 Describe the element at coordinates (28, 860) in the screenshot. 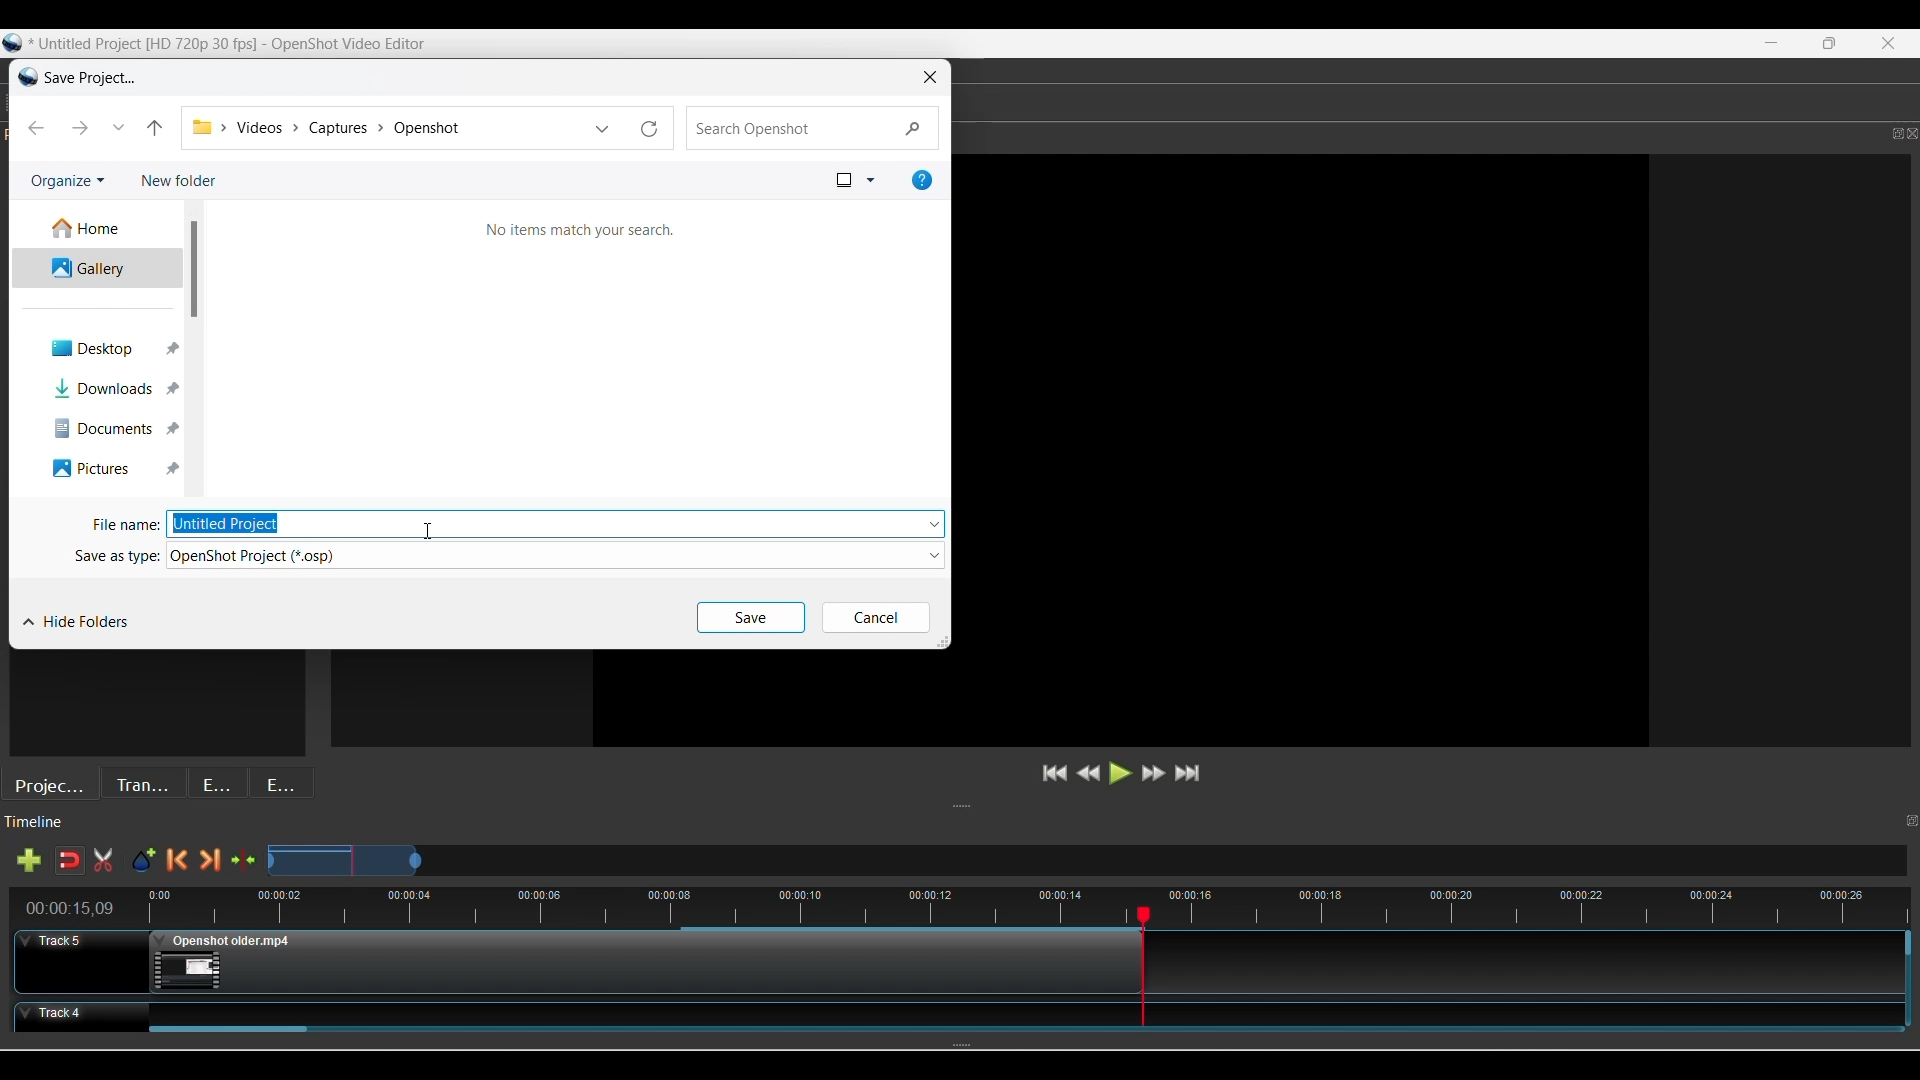

I see `Add track` at that location.